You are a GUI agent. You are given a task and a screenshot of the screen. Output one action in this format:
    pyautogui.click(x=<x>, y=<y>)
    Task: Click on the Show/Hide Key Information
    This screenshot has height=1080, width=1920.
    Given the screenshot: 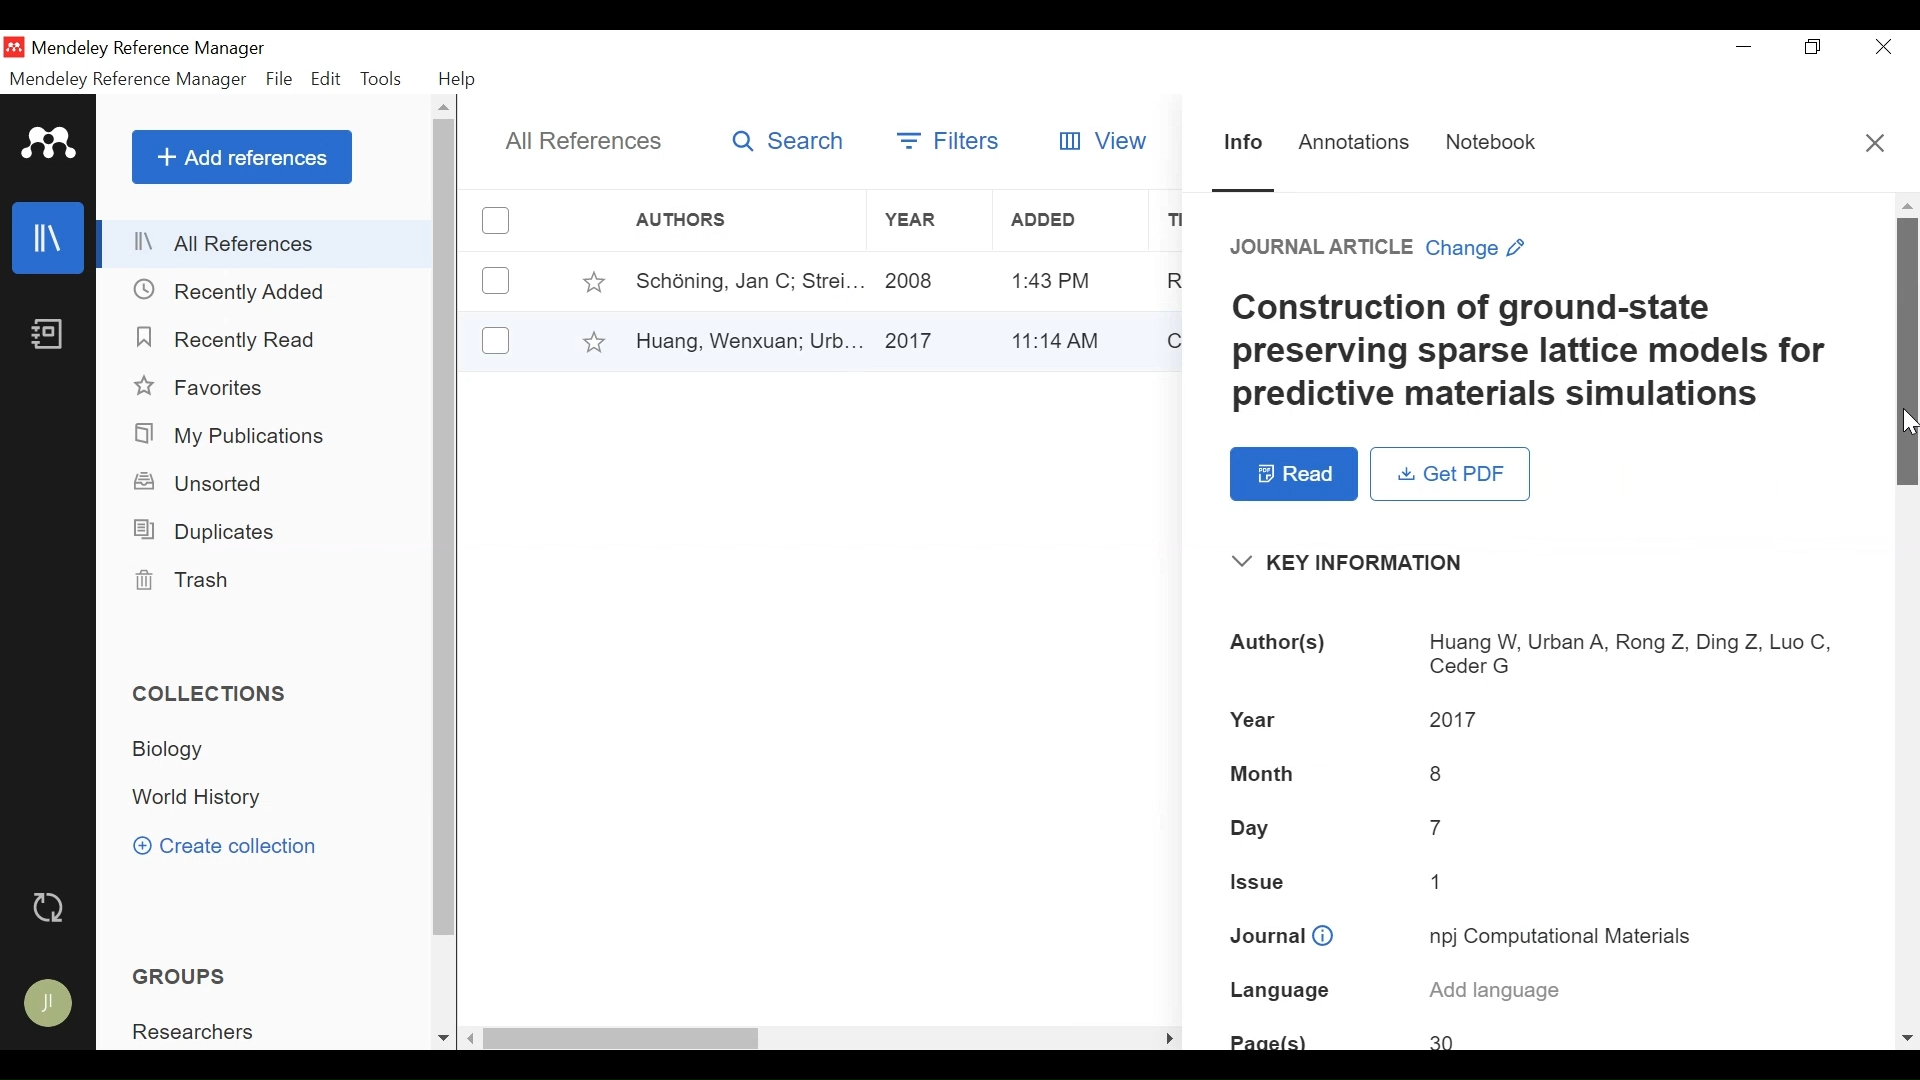 What is the action you would take?
    pyautogui.click(x=1361, y=563)
    